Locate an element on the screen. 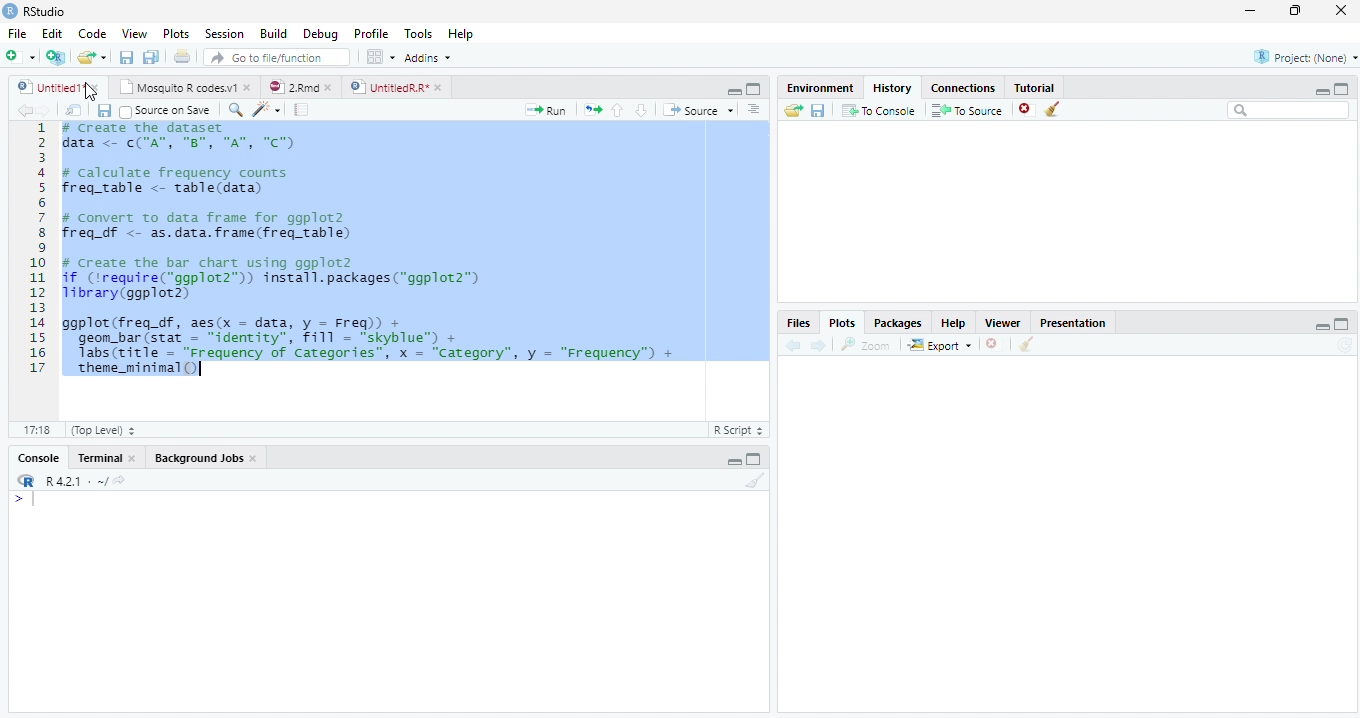 Image resolution: width=1360 pixels, height=718 pixels. R Script is located at coordinates (740, 431).